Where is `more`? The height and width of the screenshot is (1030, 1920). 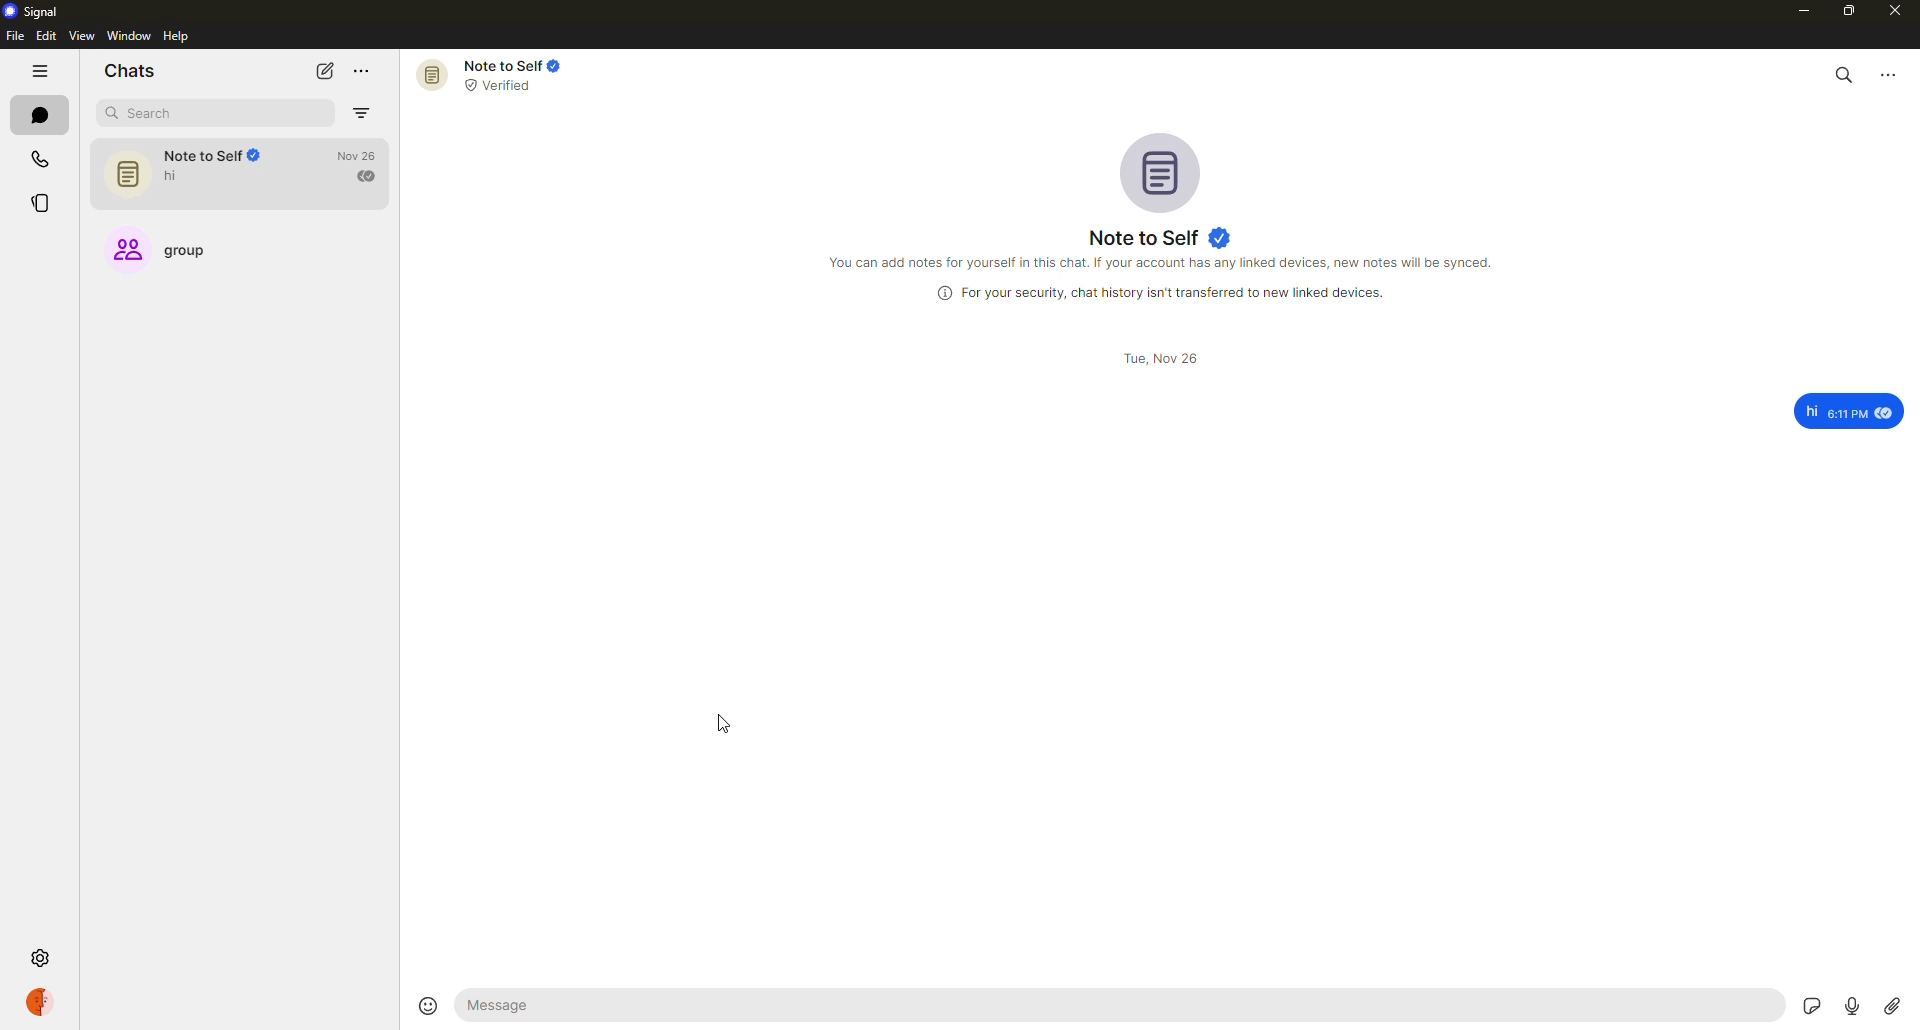
more is located at coordinates (362, 70).